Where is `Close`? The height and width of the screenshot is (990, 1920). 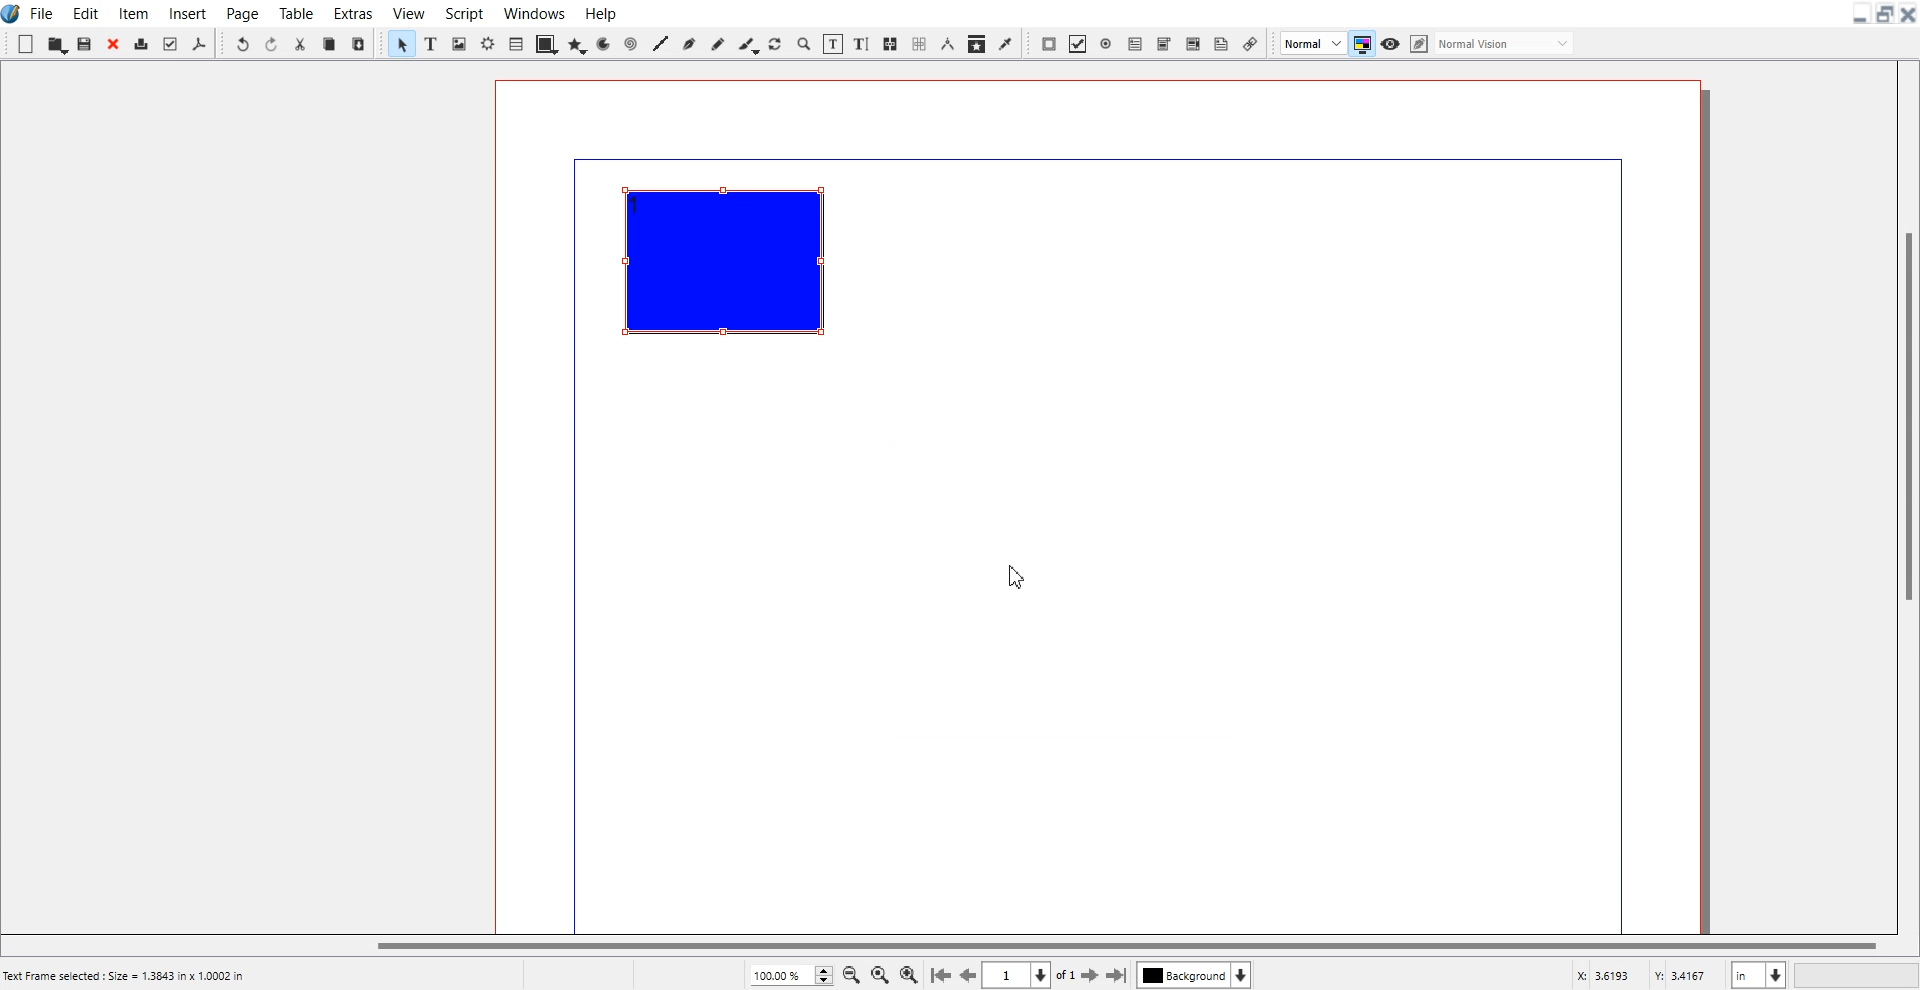 Close is located at coordinates (1908, 14).